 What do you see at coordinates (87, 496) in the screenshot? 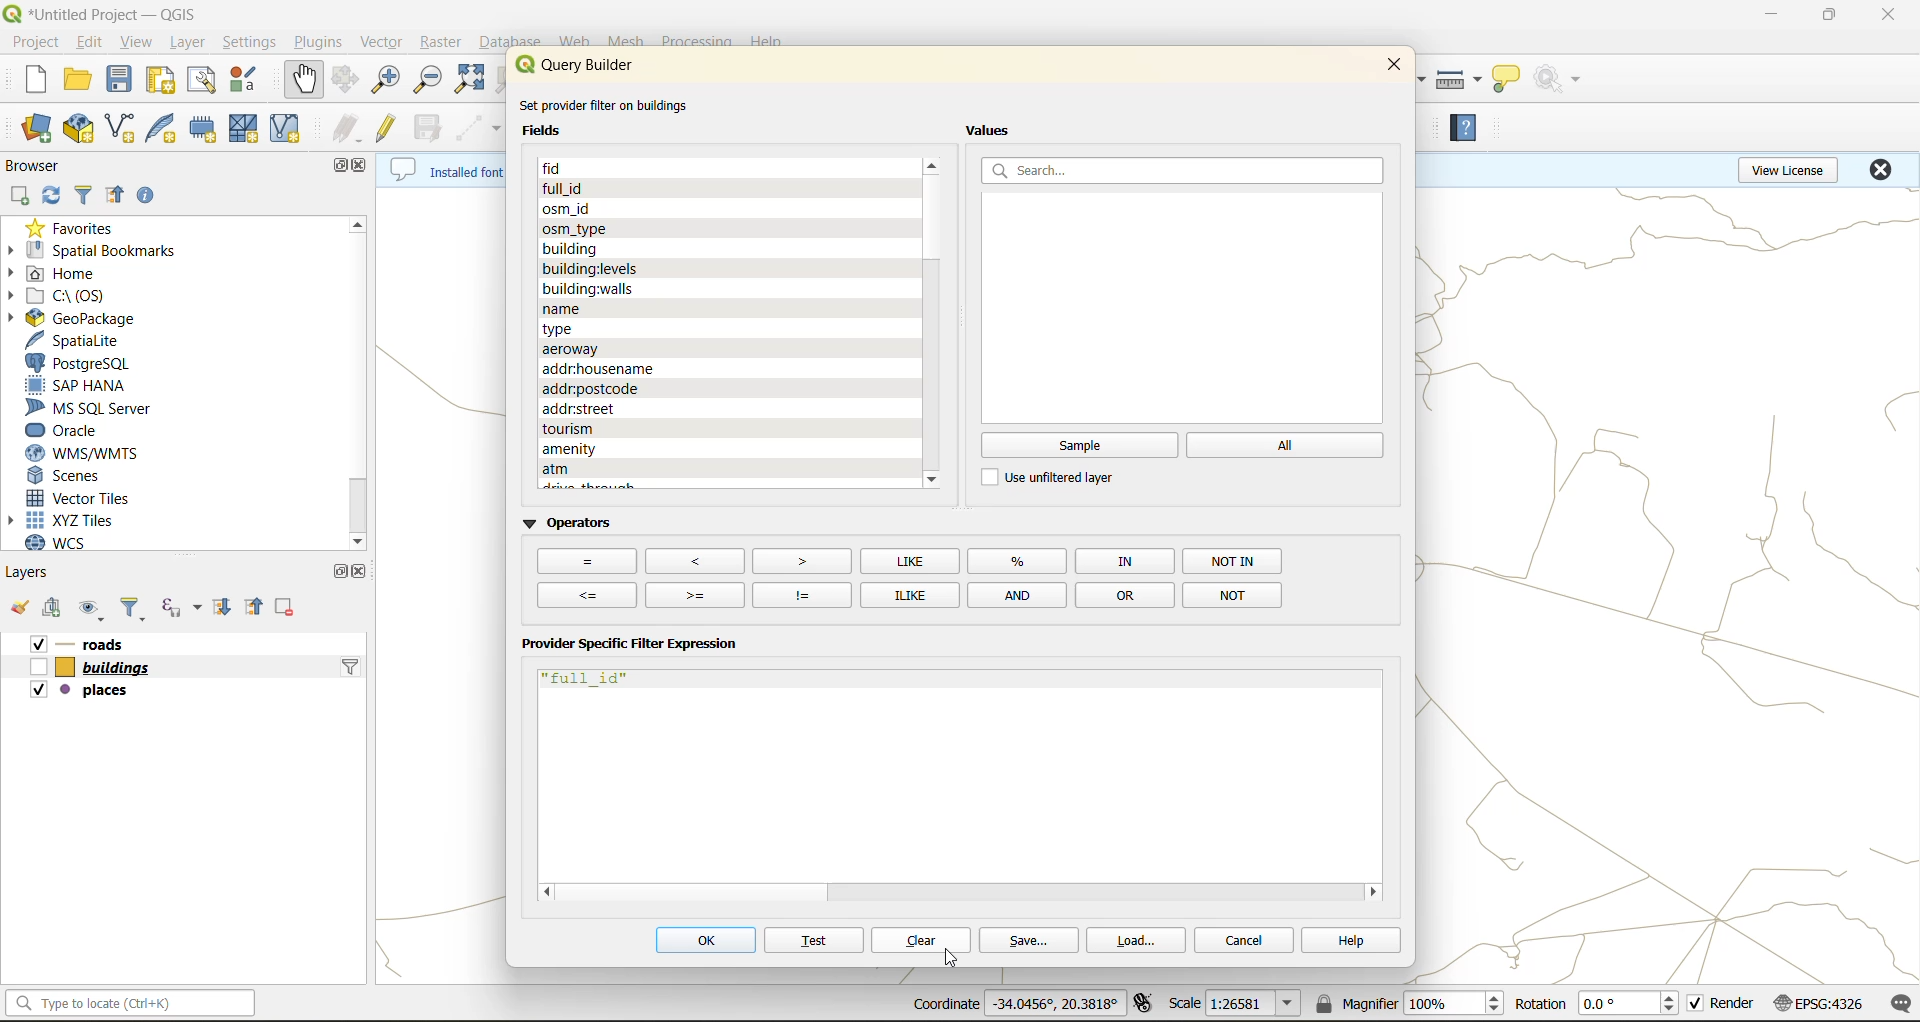
I see `vector tiles` at bounding box center [87, 496].